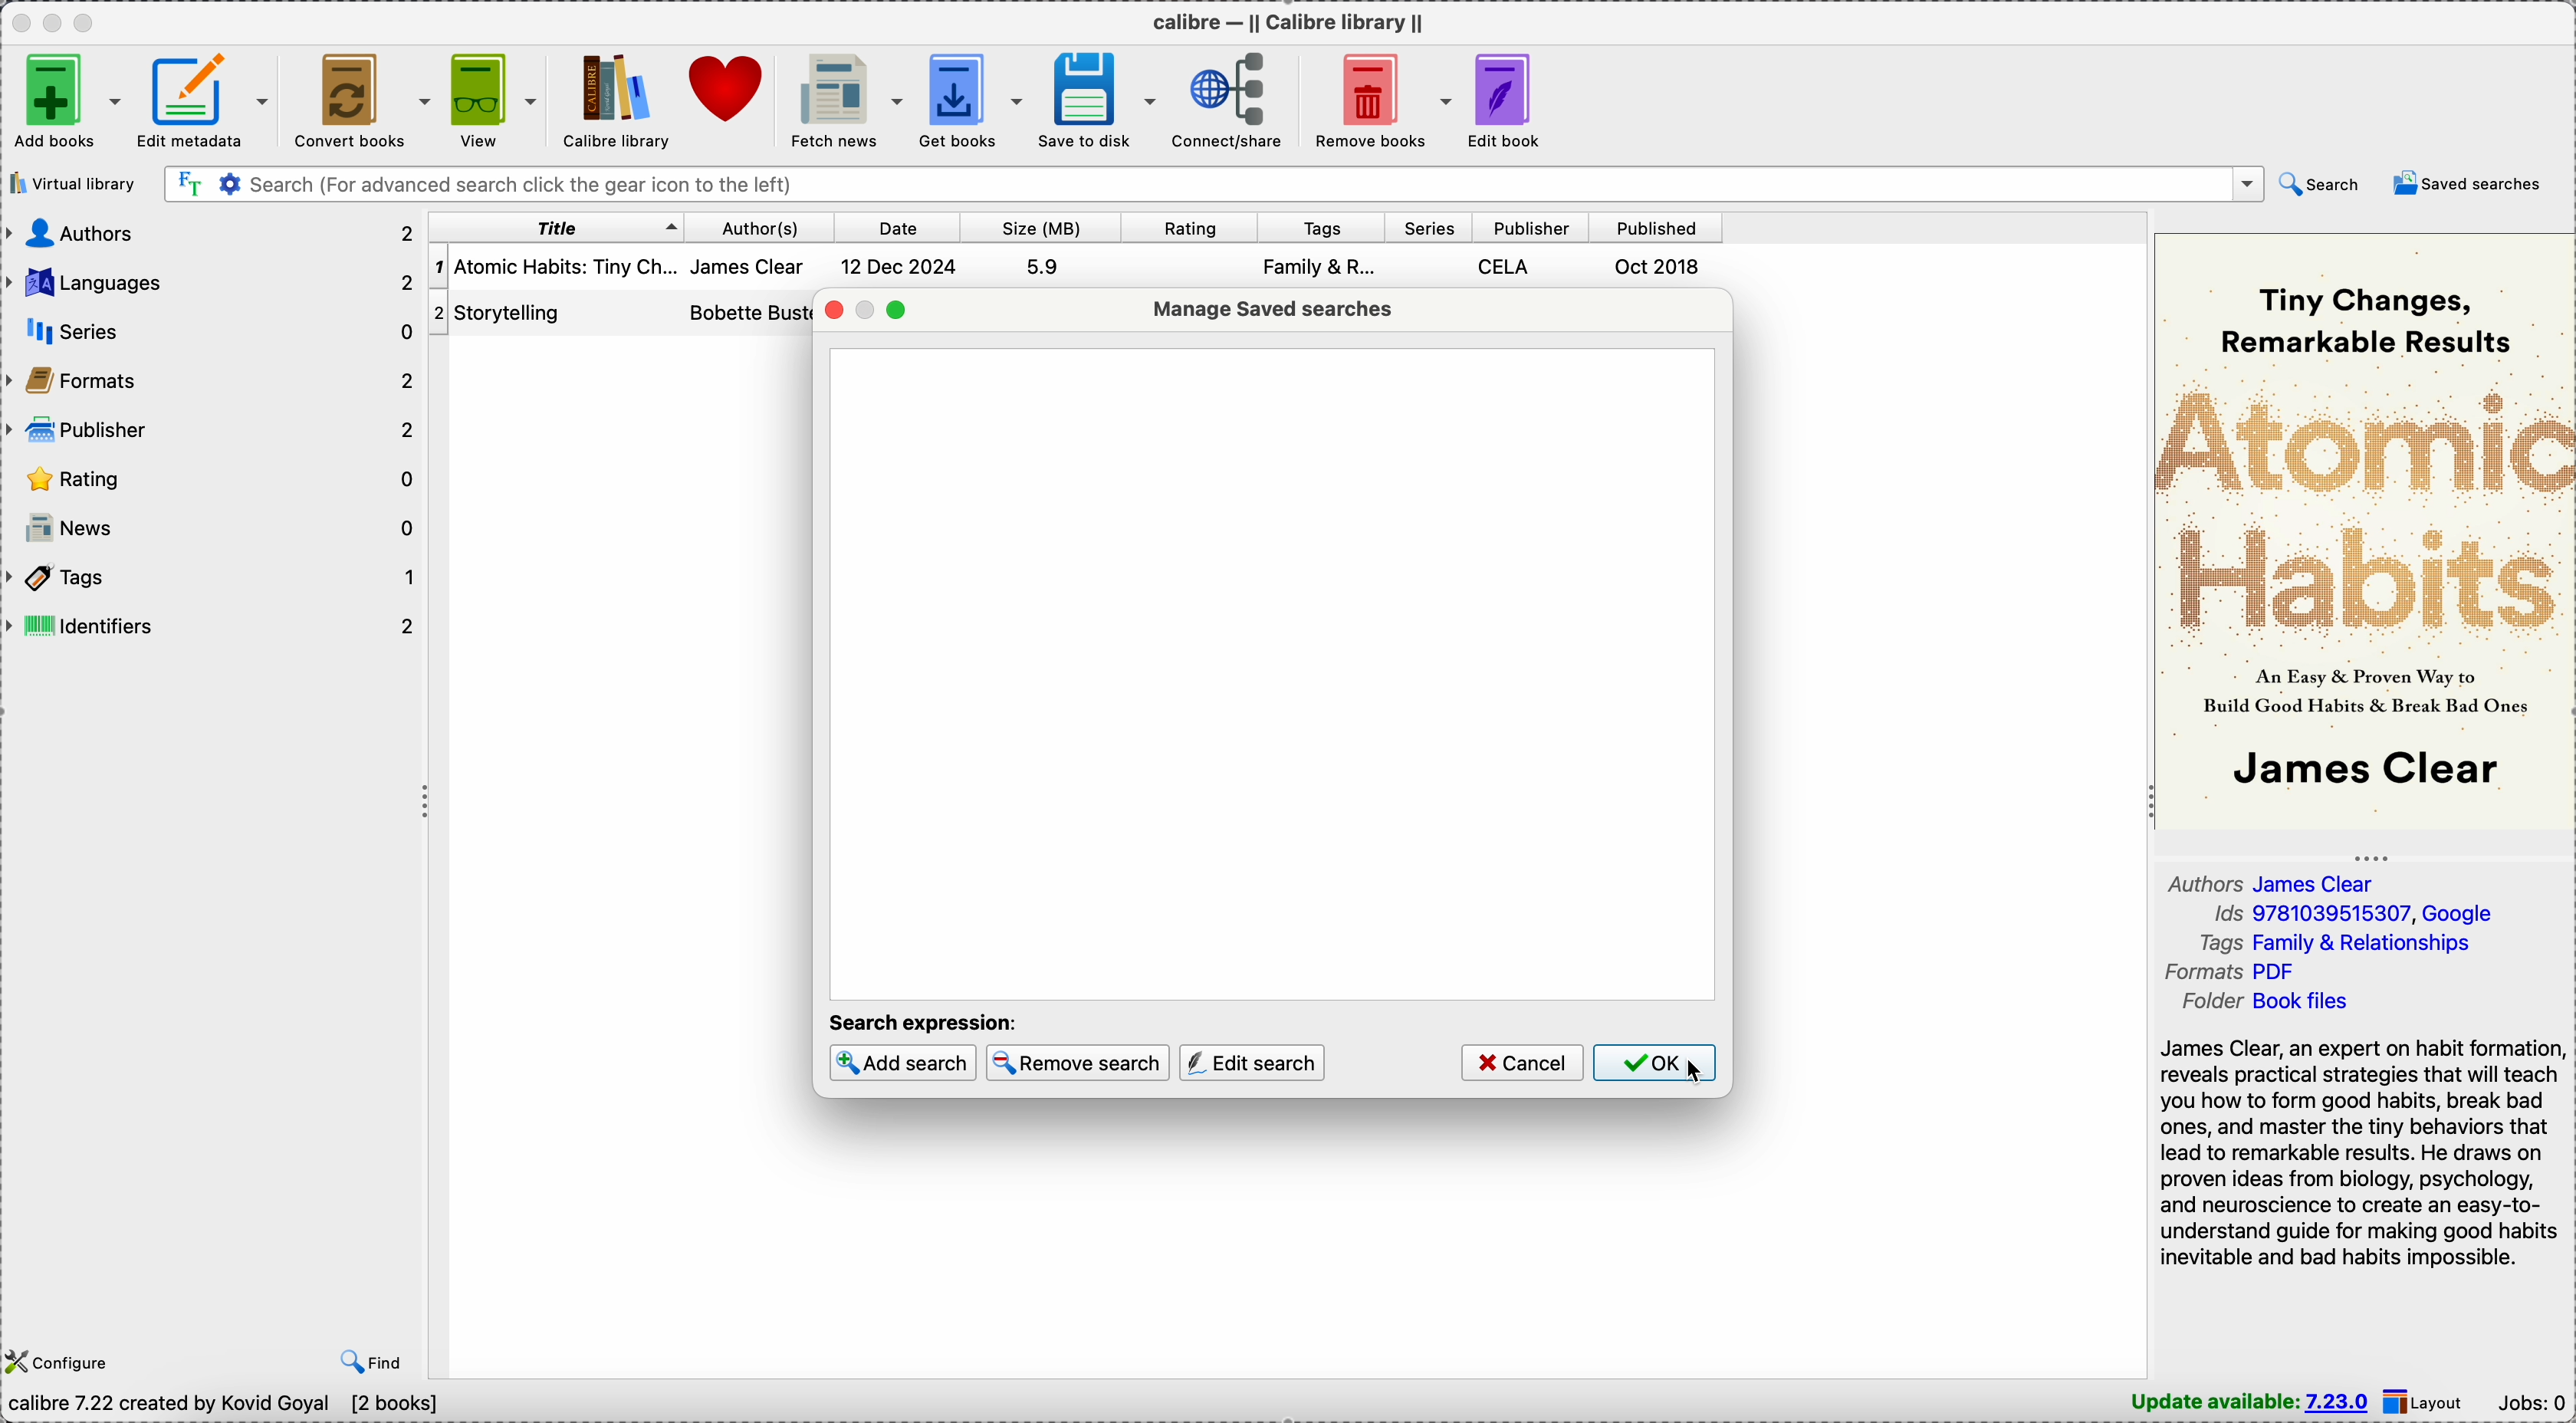 This screenshot has height=1423, width=2576. I want to click on view, so click(492, 102).